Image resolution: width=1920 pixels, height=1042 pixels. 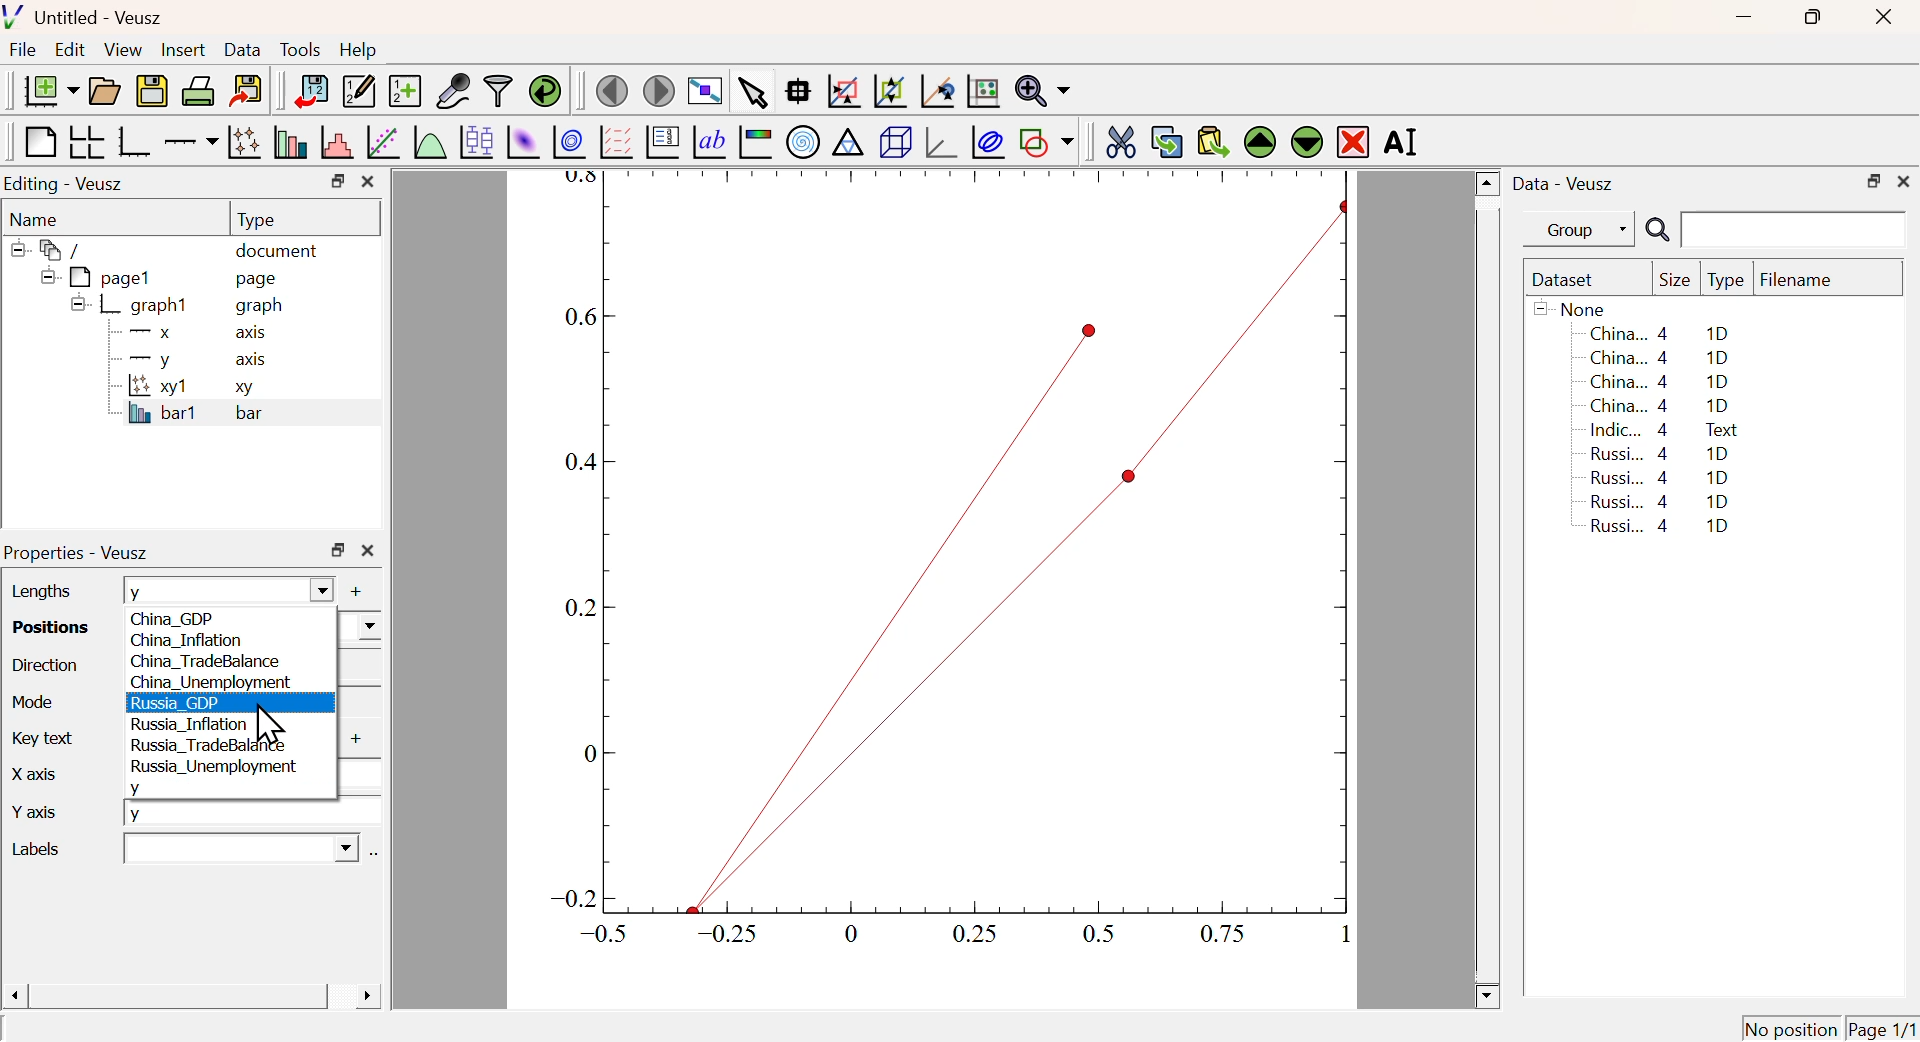 I want to click on Plot Key, so click(x=661, y=141).